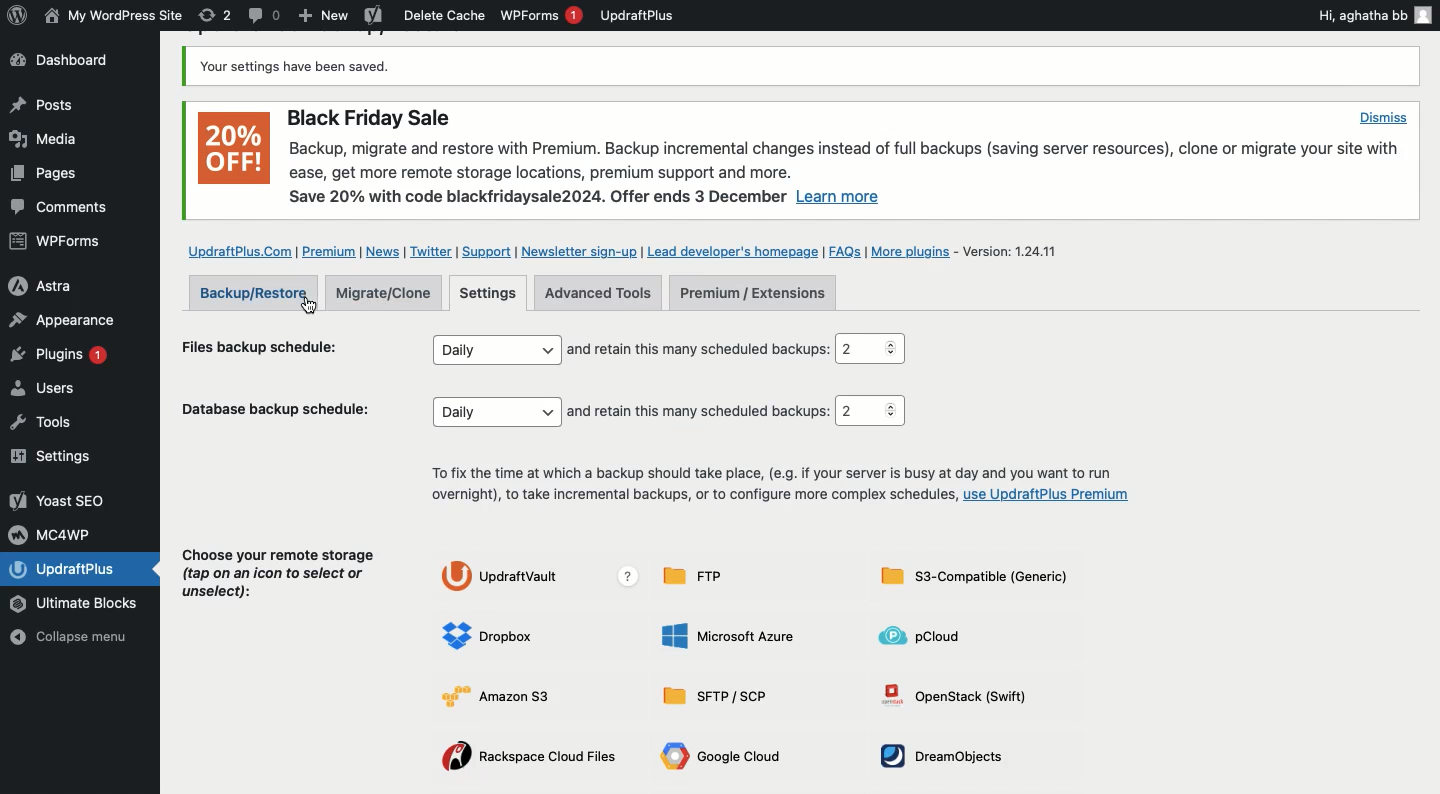 This screenshot has height=794, width=1440. I want to click on Settings, so click(491, 291).